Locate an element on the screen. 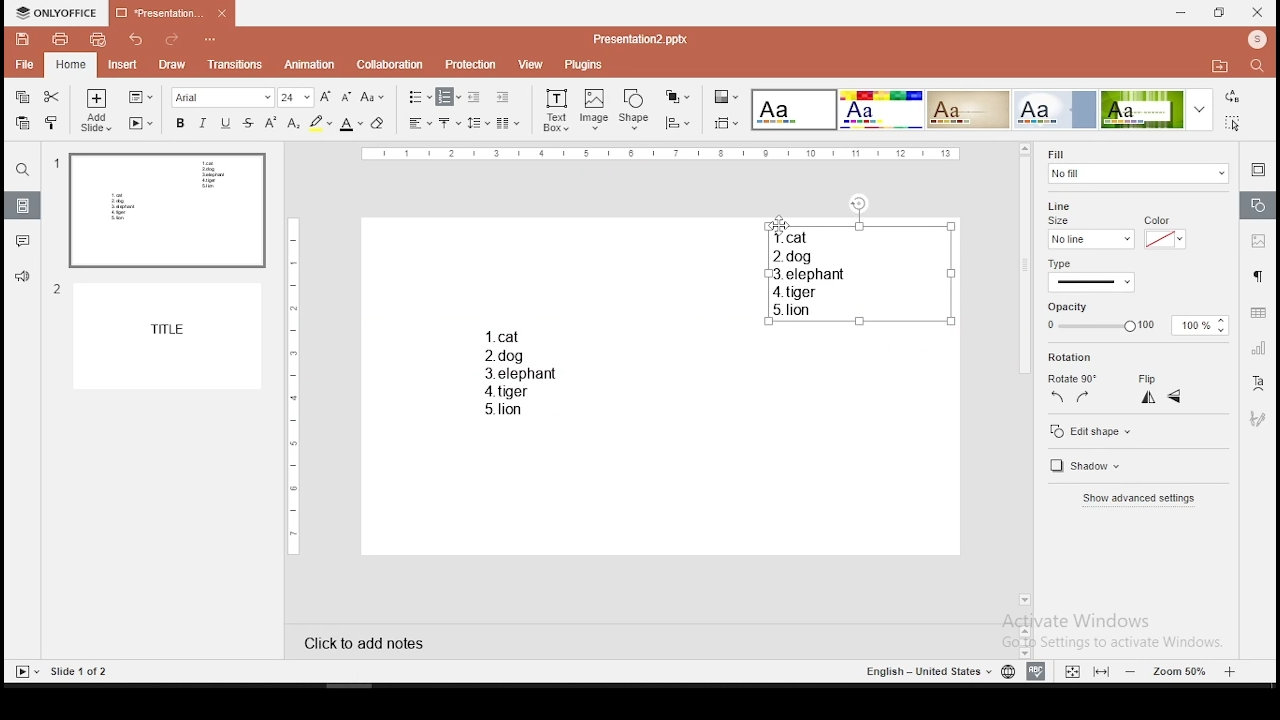 The image size is (1280, 720). columns is located at coordinates (508, 122).